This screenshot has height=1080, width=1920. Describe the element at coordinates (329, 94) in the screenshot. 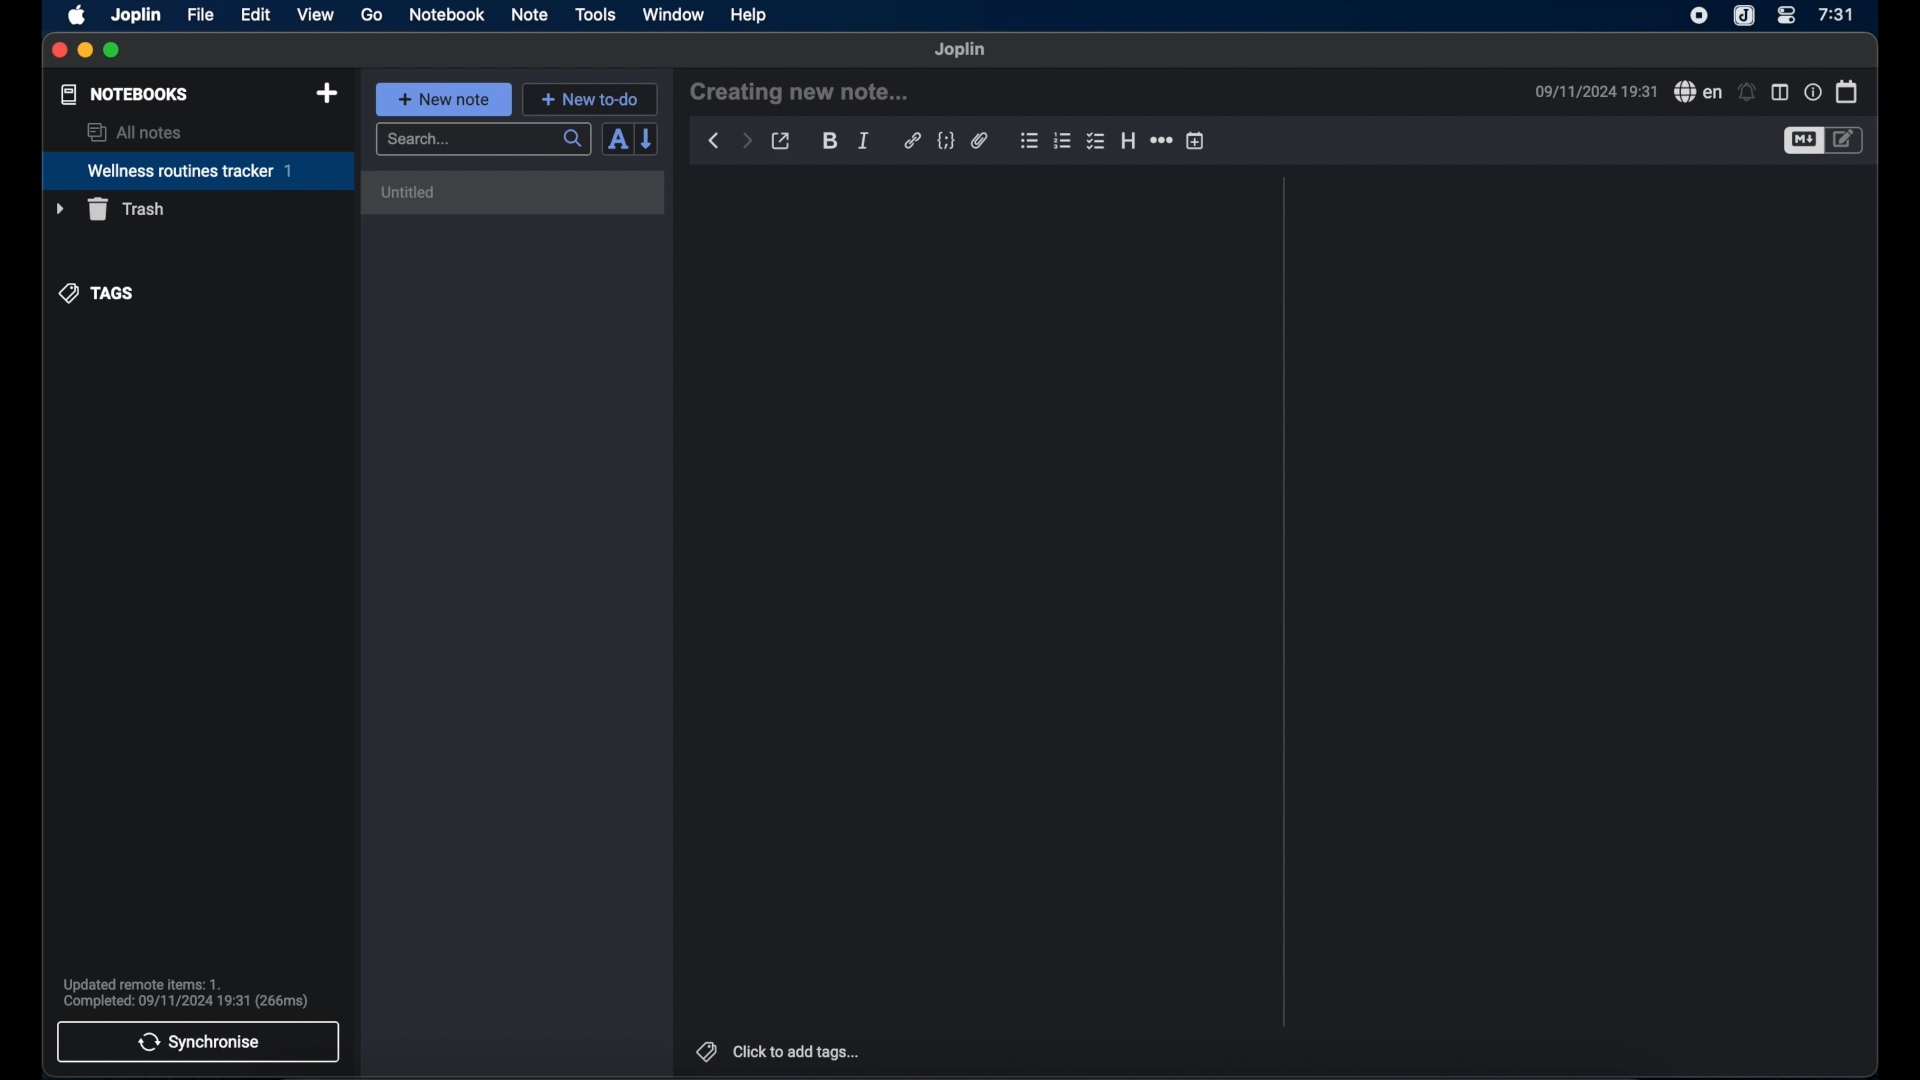

I see `new notebook` at that location.